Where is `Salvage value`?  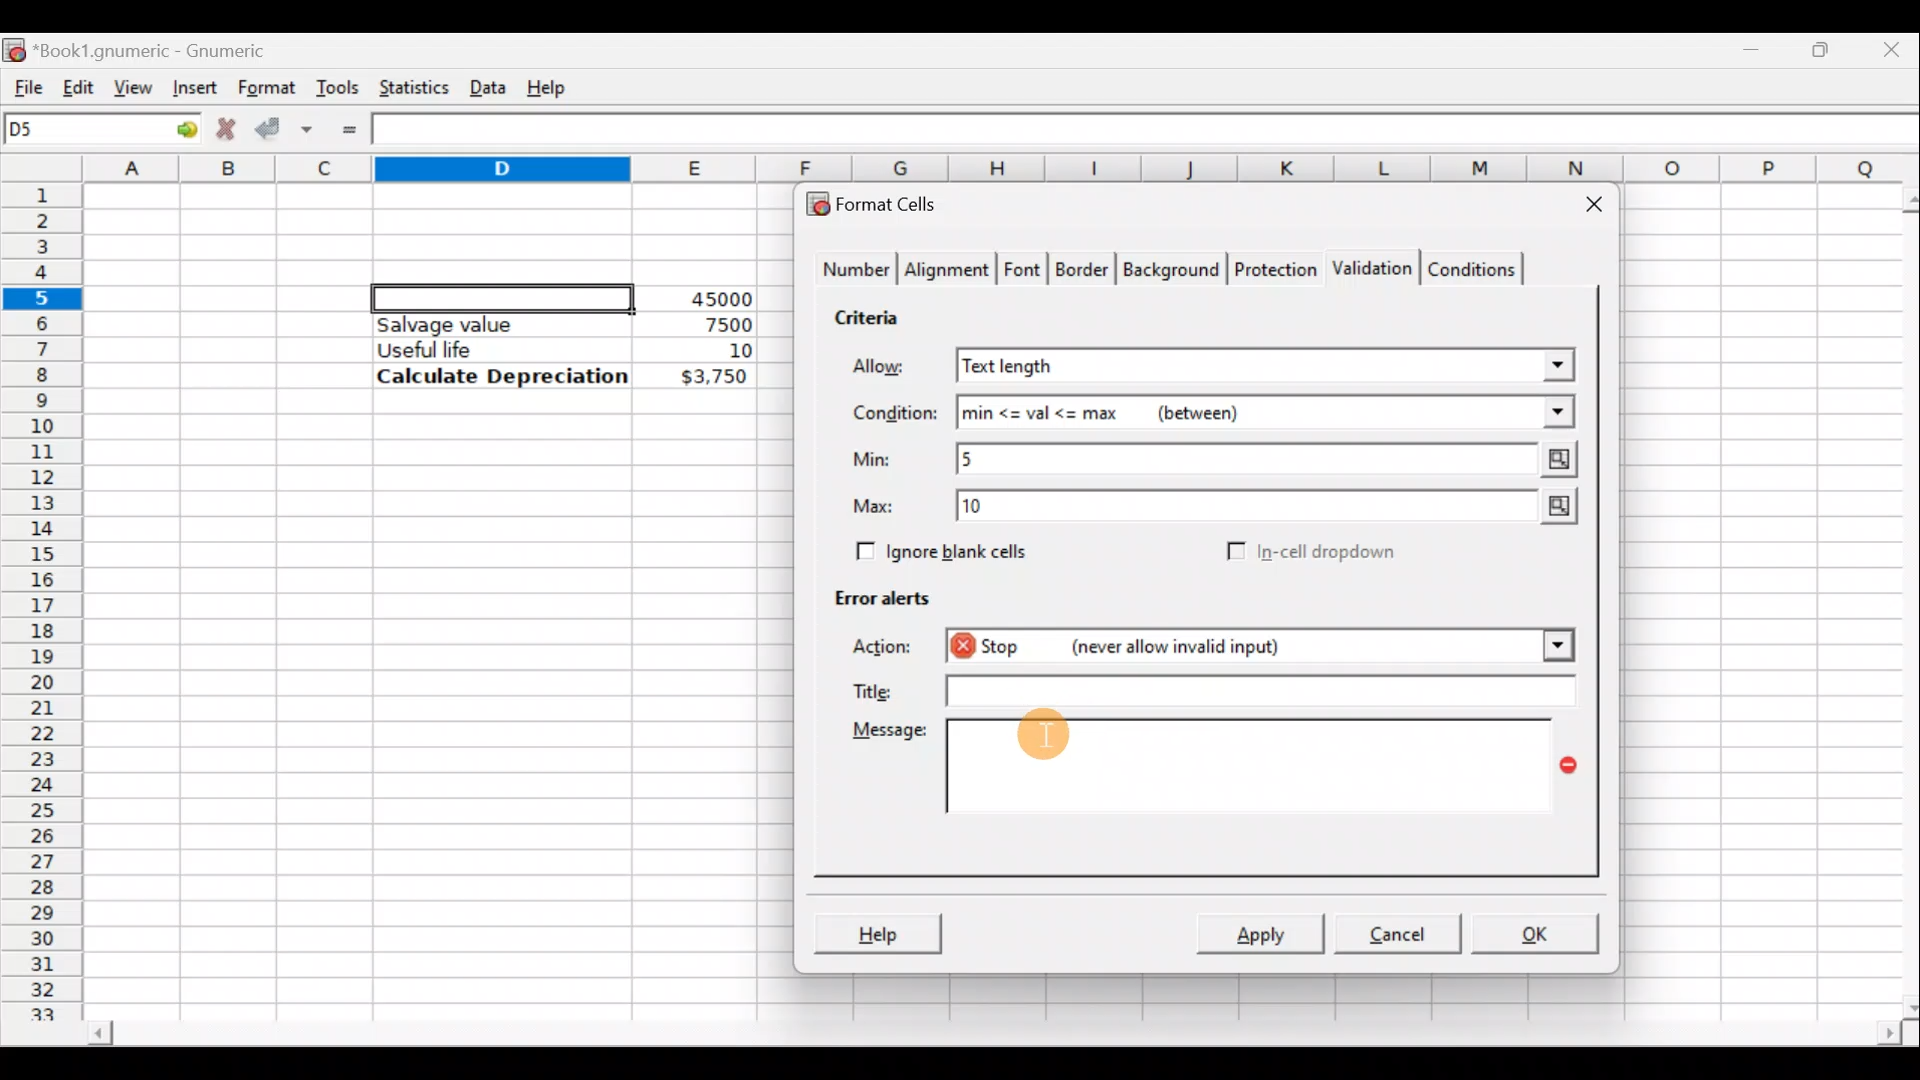 Salvage value is located at coordinates (484, 324).